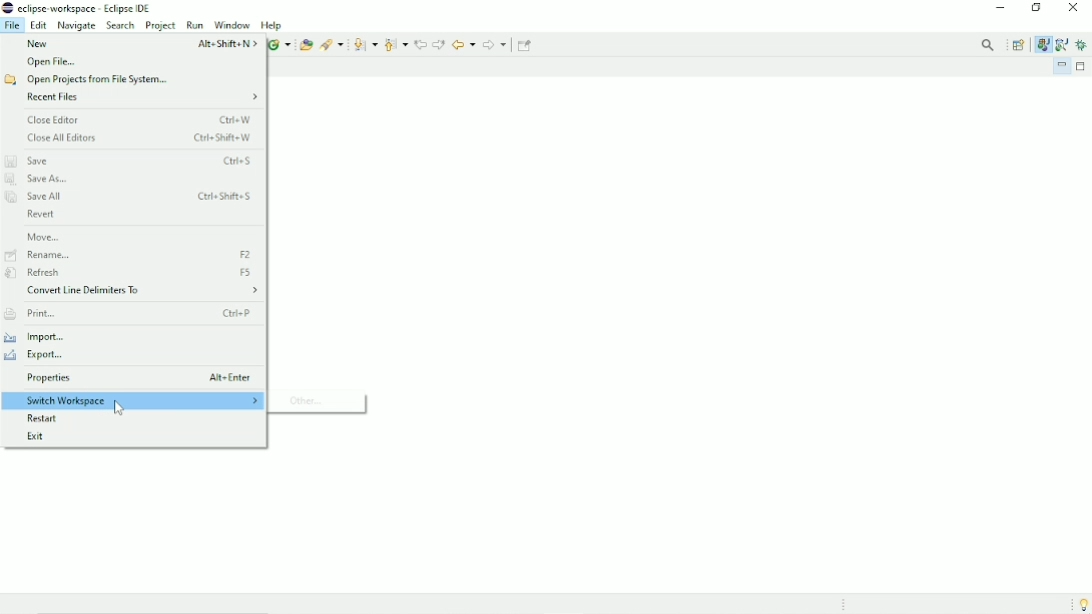  What do you see at coordinates (1073, 8) in the screenshot?
I see `Close` at bounding box center [1073, 8].